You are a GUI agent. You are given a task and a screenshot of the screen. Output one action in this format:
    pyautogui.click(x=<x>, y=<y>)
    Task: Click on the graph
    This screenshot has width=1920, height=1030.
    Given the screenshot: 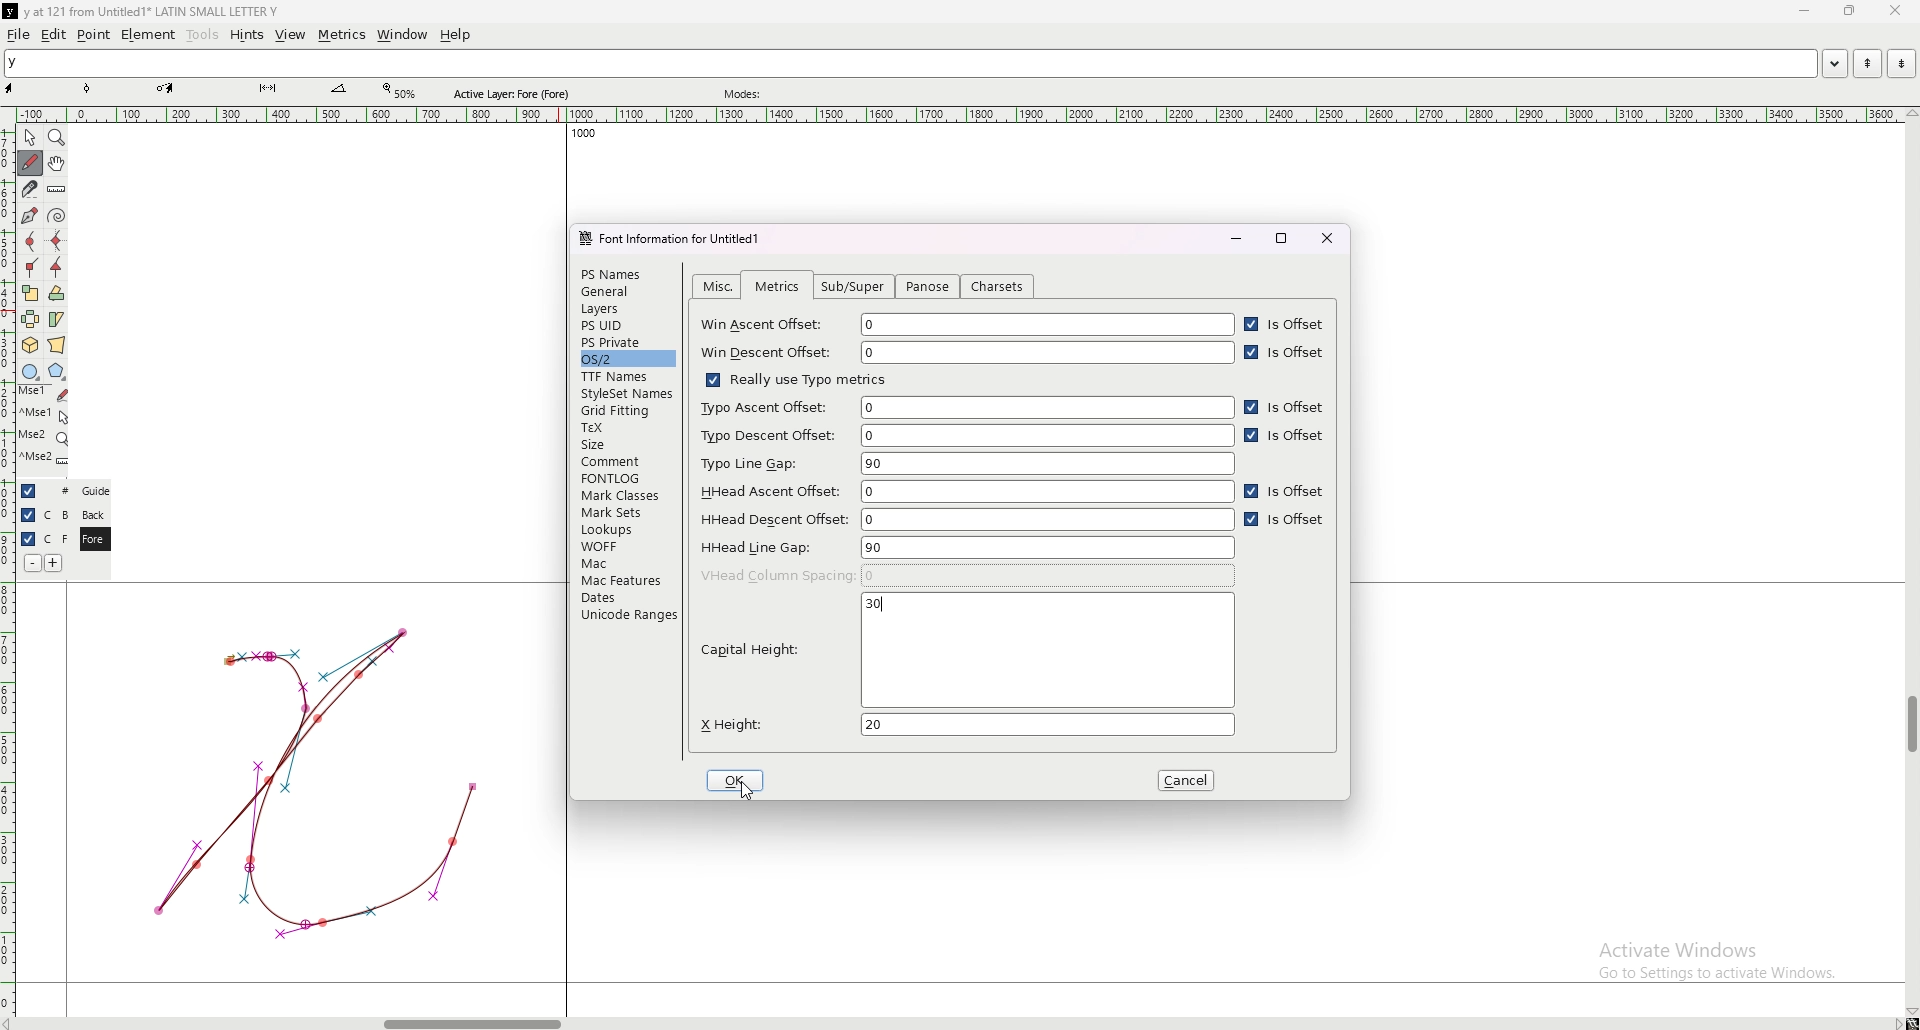 What is the action you would take?
    pyautogui.click(x=315, y=781)
    